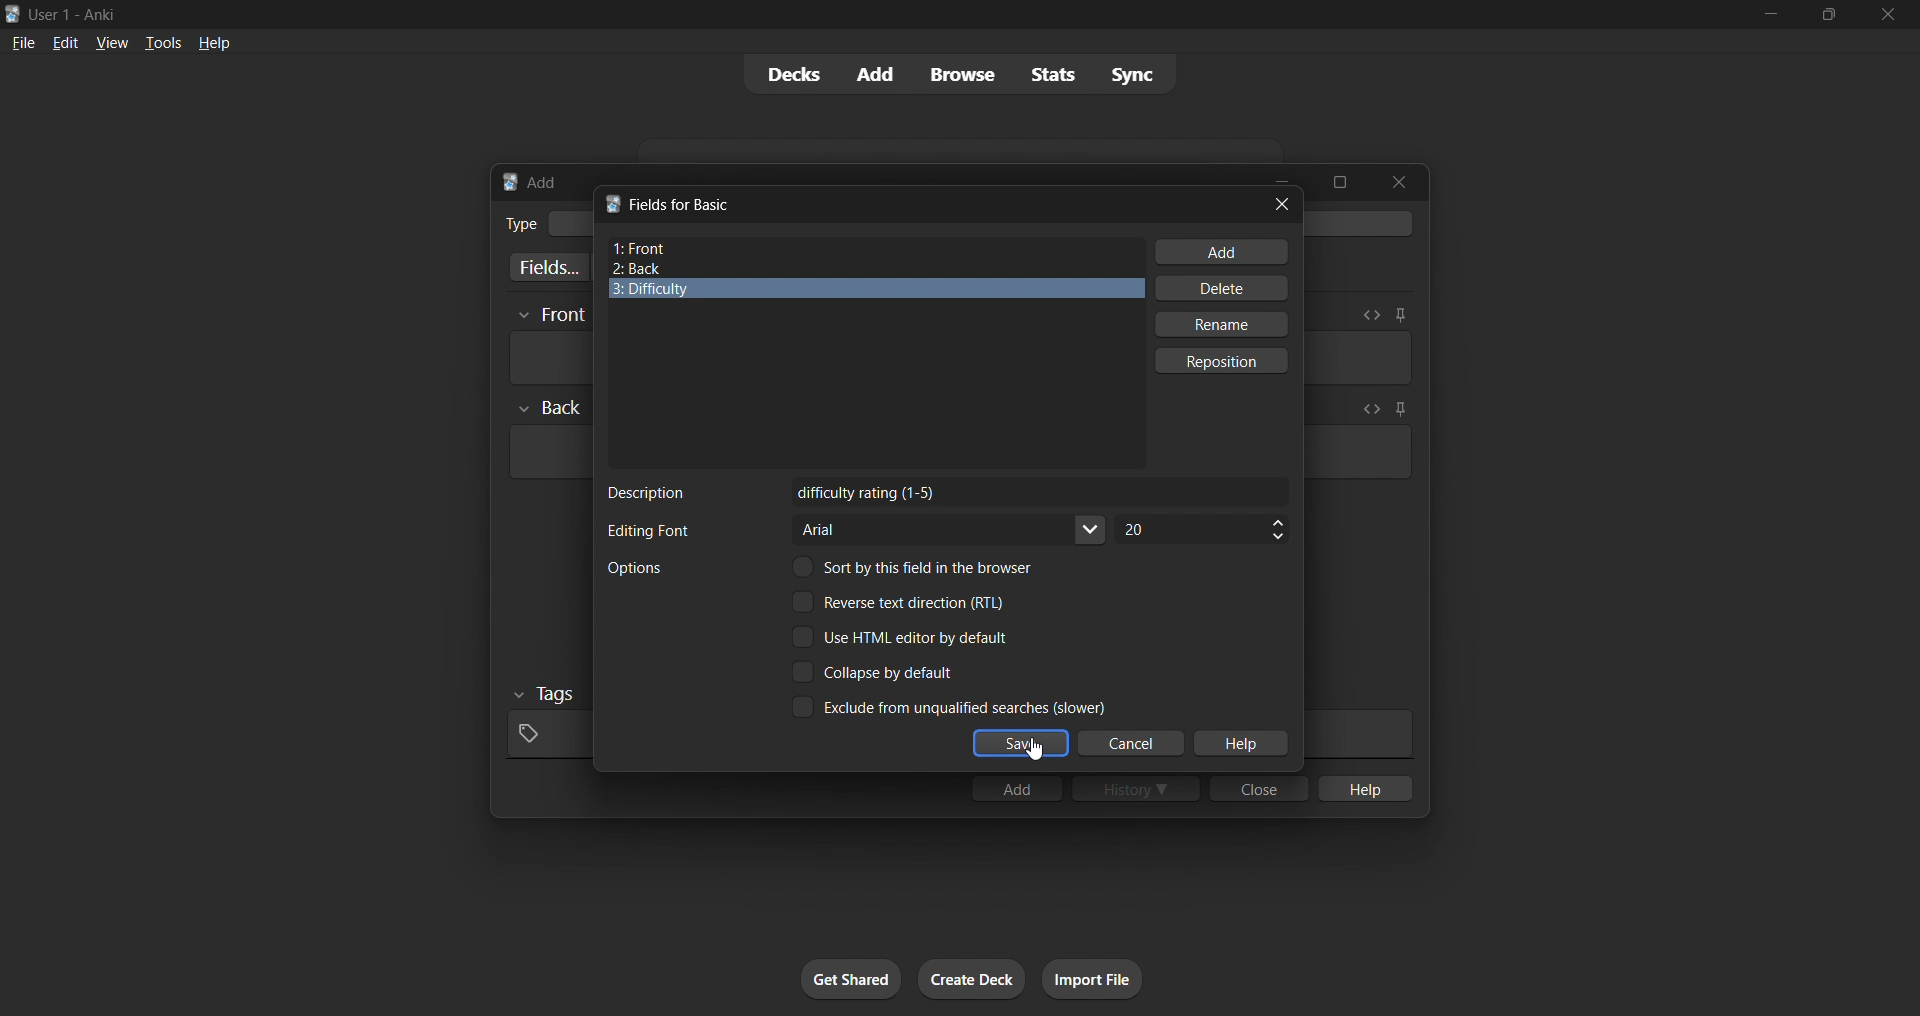 The image size is (1920, 1016). I want to click on Text, so click(634, 568).